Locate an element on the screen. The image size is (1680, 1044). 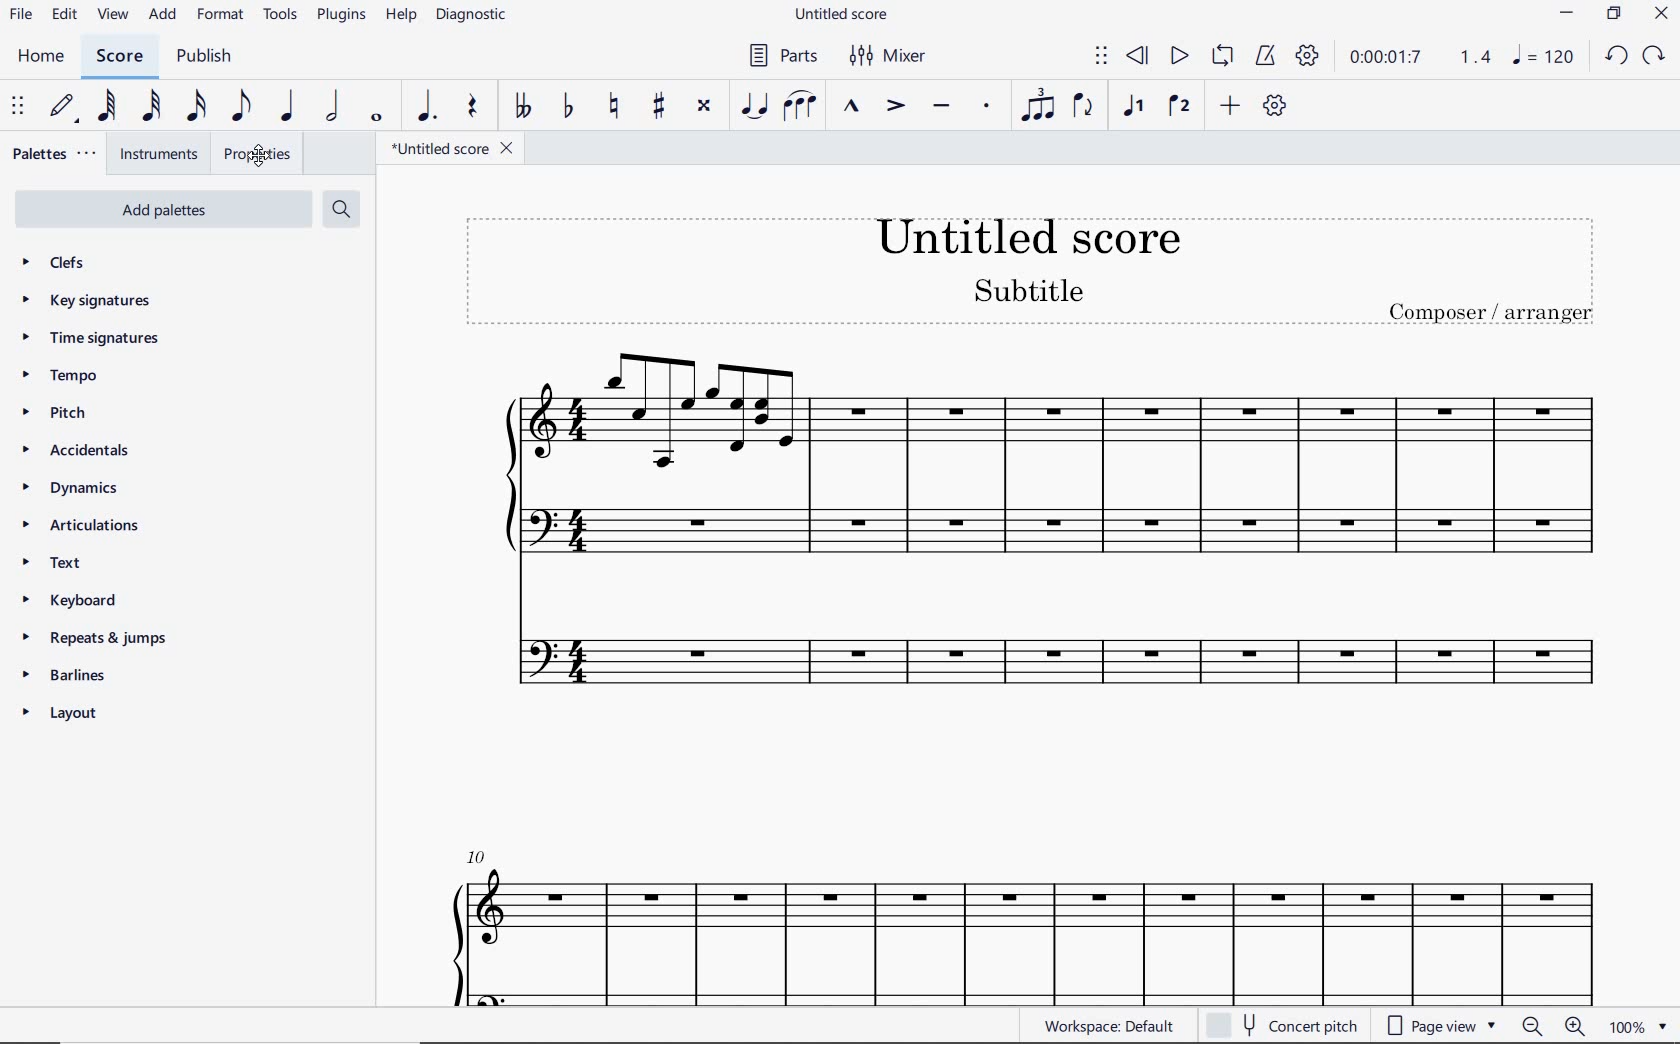
ACCENT is located at coordinates (895, 107).